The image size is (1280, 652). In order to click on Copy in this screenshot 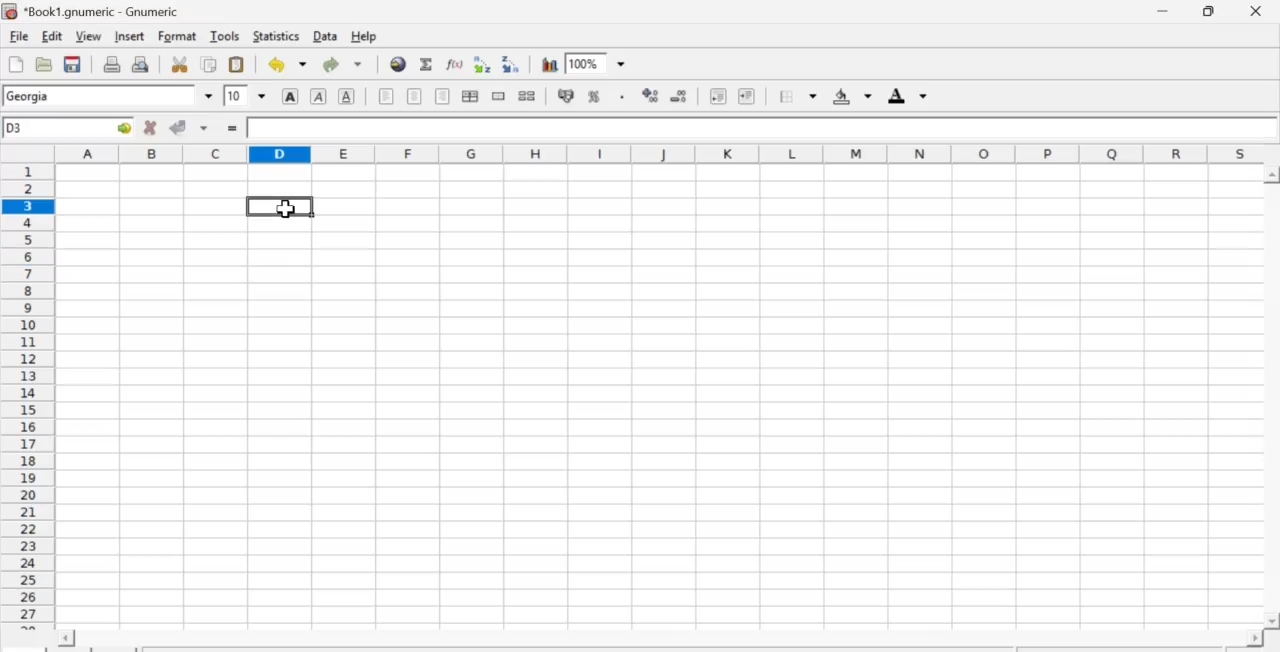, I will do `click(212, 65)`.